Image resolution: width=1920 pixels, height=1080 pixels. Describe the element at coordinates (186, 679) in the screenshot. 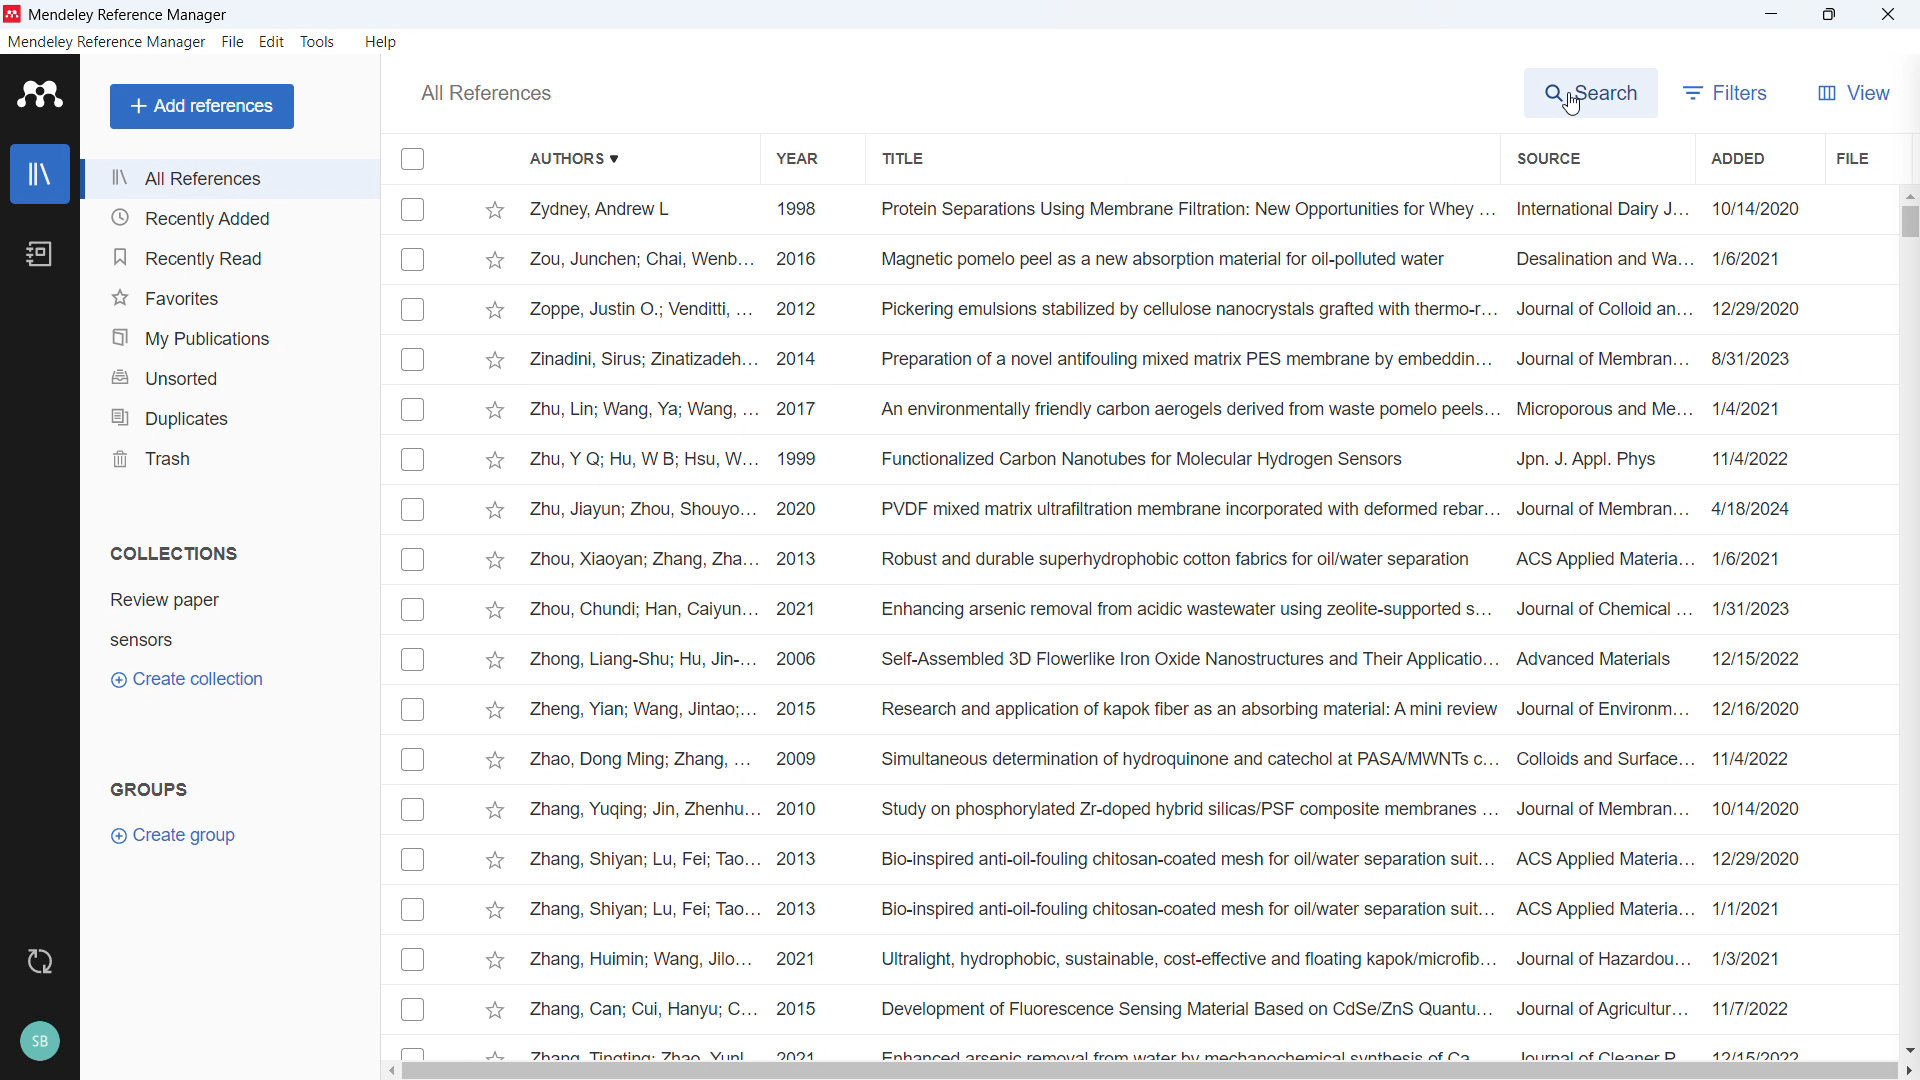

I see `Create collection ` at that location.